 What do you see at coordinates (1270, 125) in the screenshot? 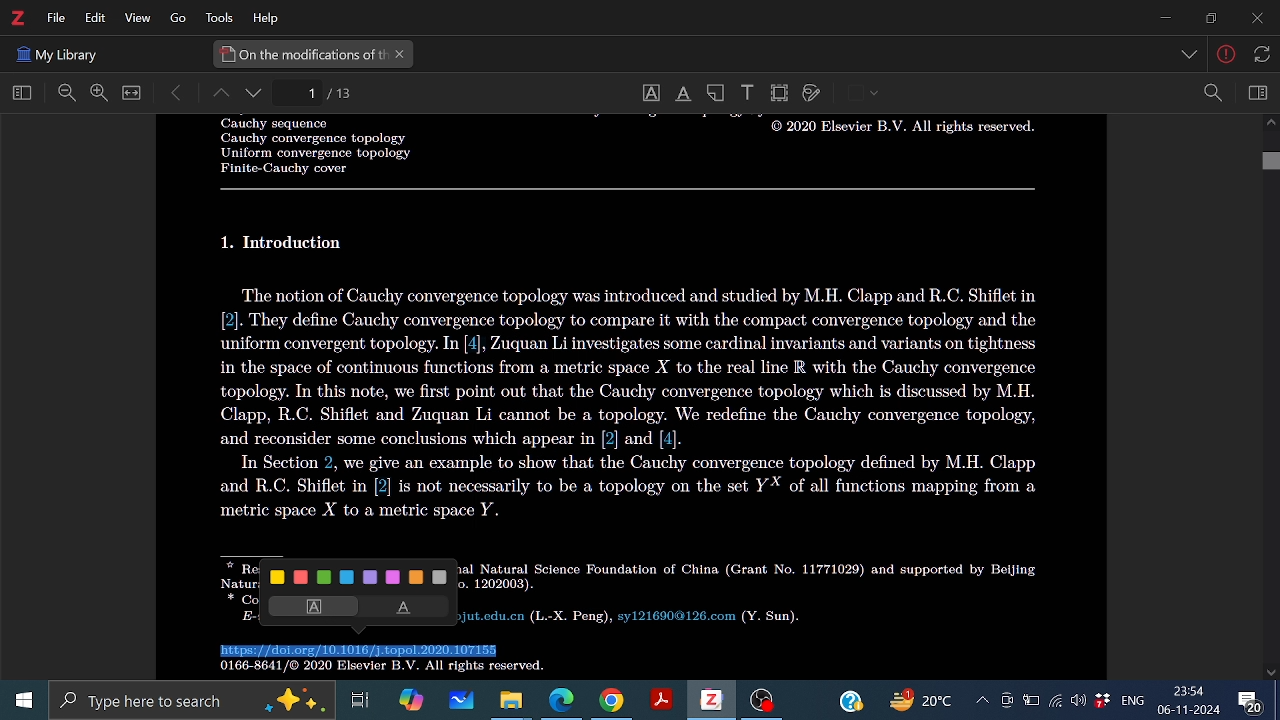
I see `Move up` at bounding box center [1270, 125].